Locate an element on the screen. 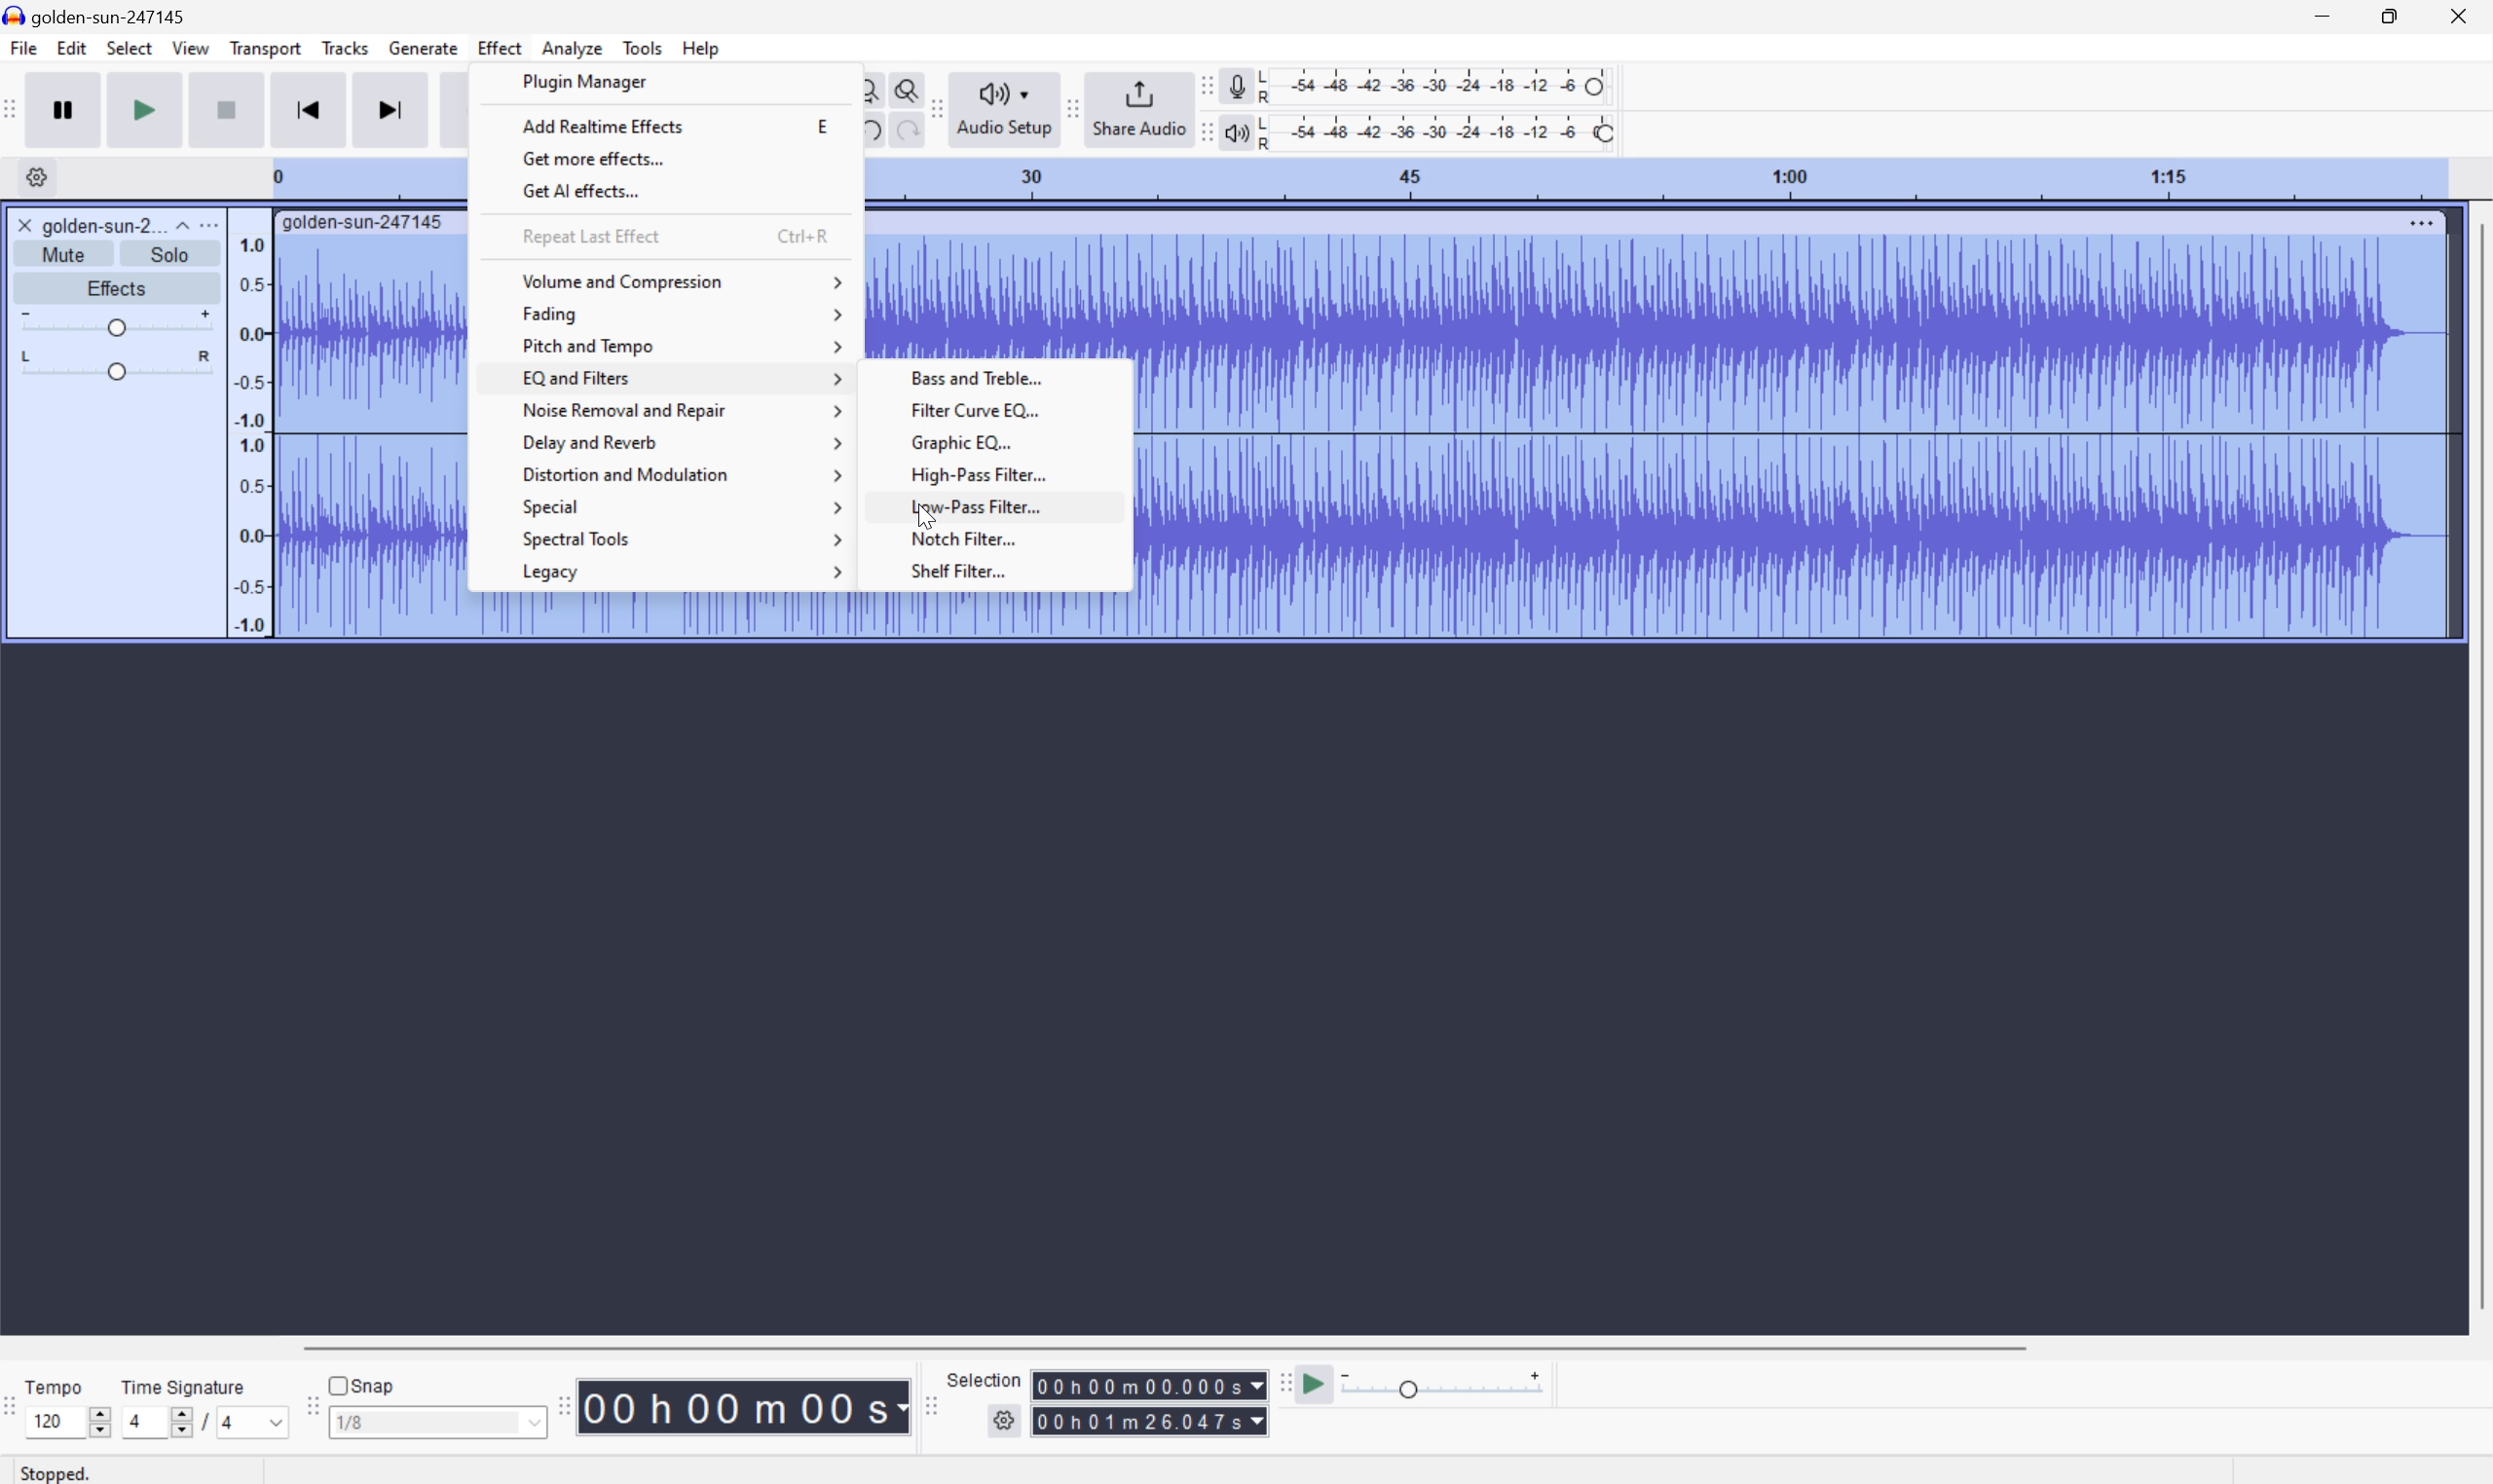 The image size is (2493, 1484). Selection is located at coordinates (988, 1379).